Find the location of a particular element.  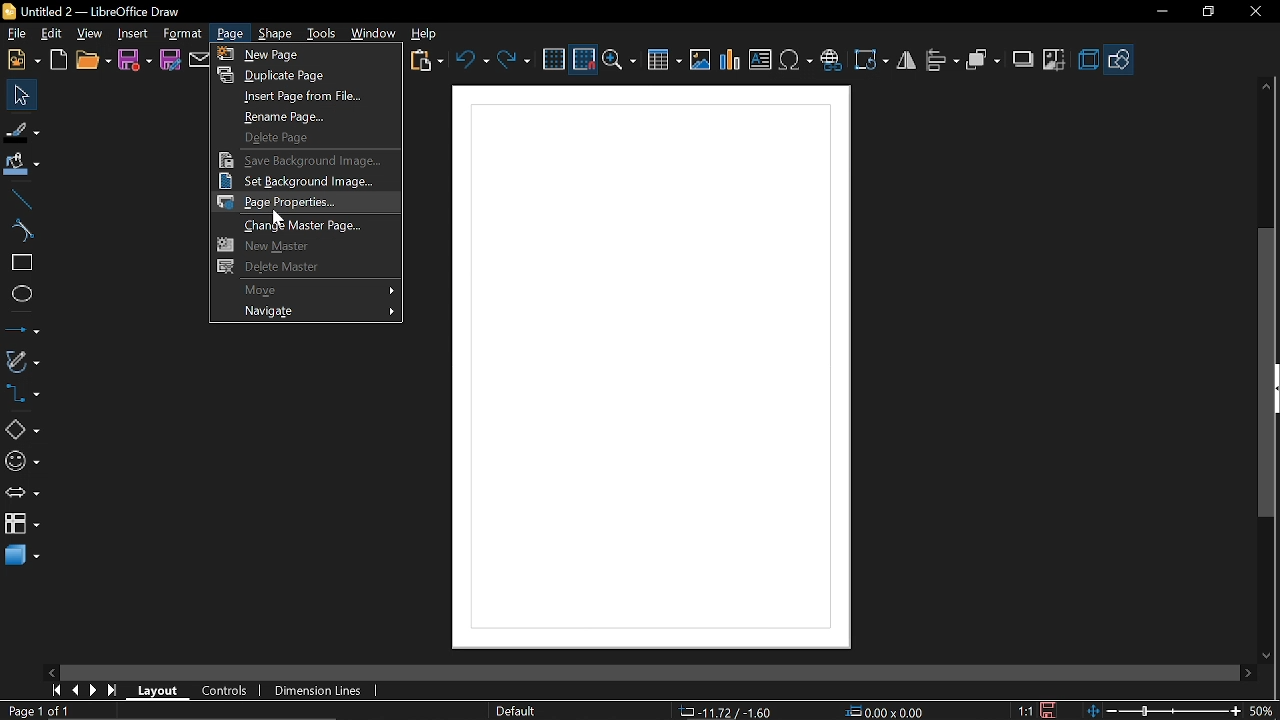

Miniimize is located at coordinates (1160, 14).